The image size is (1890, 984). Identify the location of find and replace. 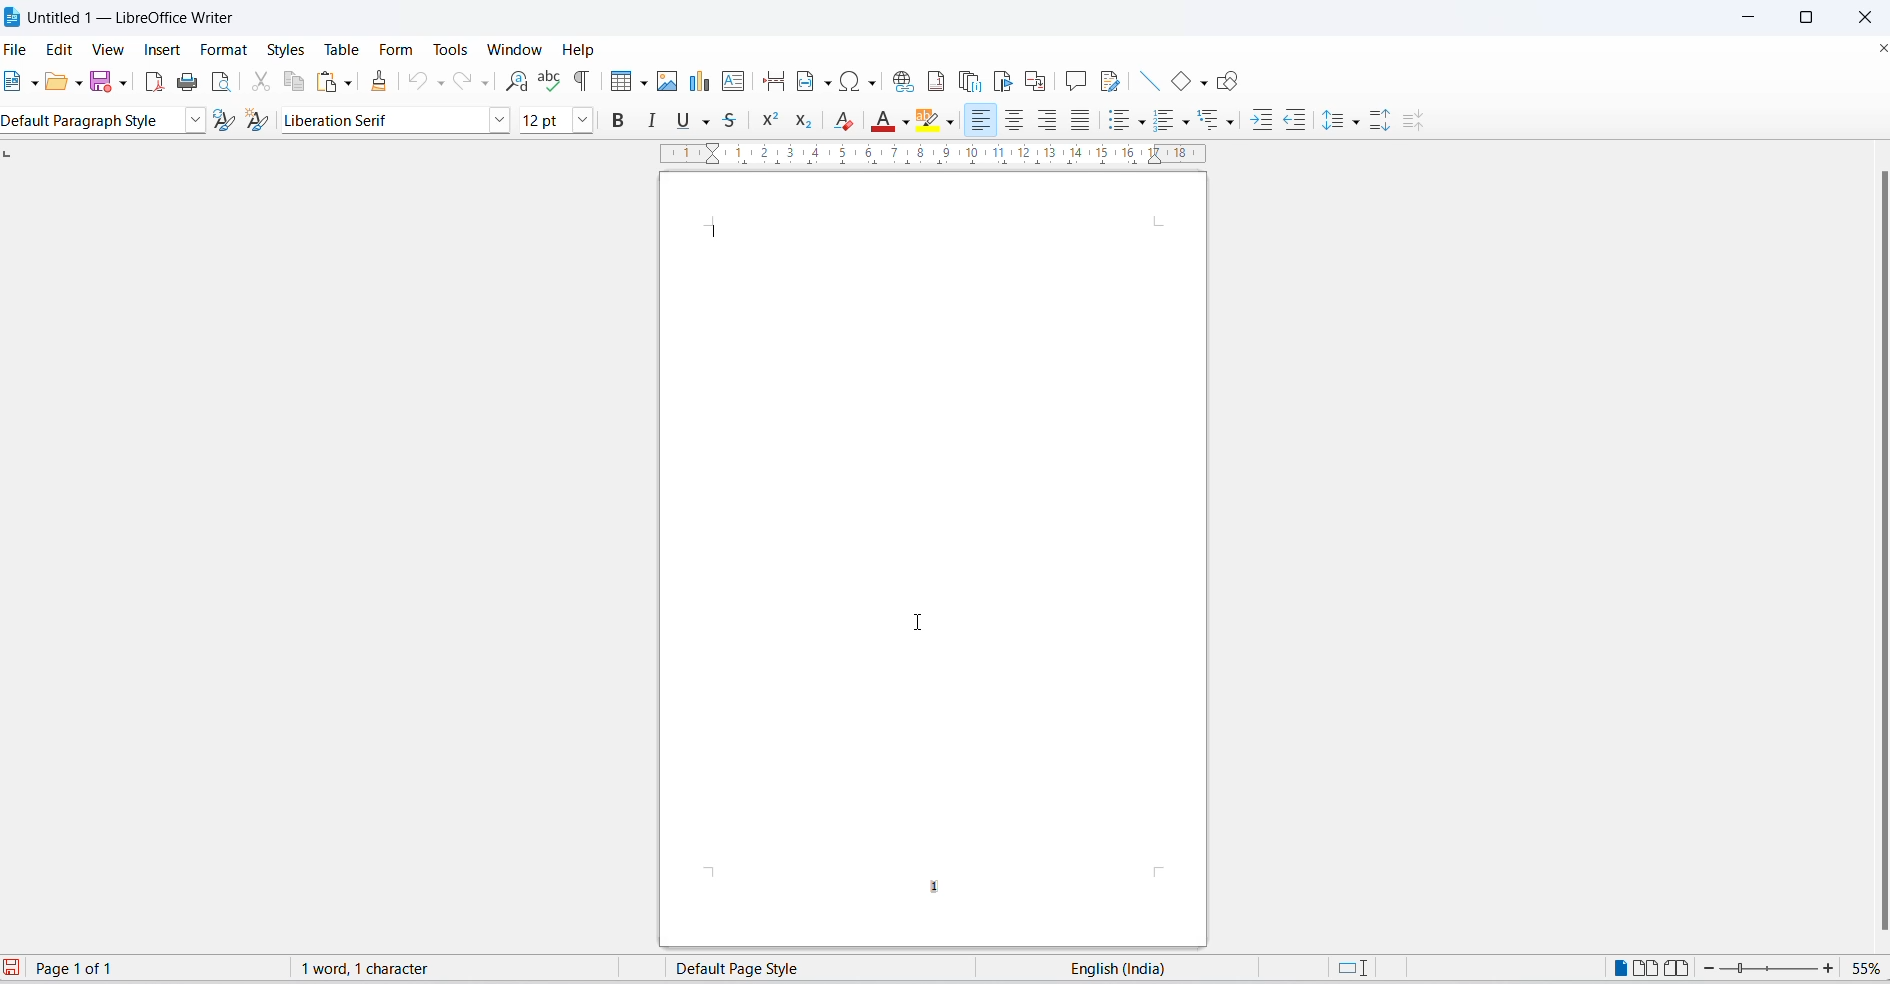
(517, 82).